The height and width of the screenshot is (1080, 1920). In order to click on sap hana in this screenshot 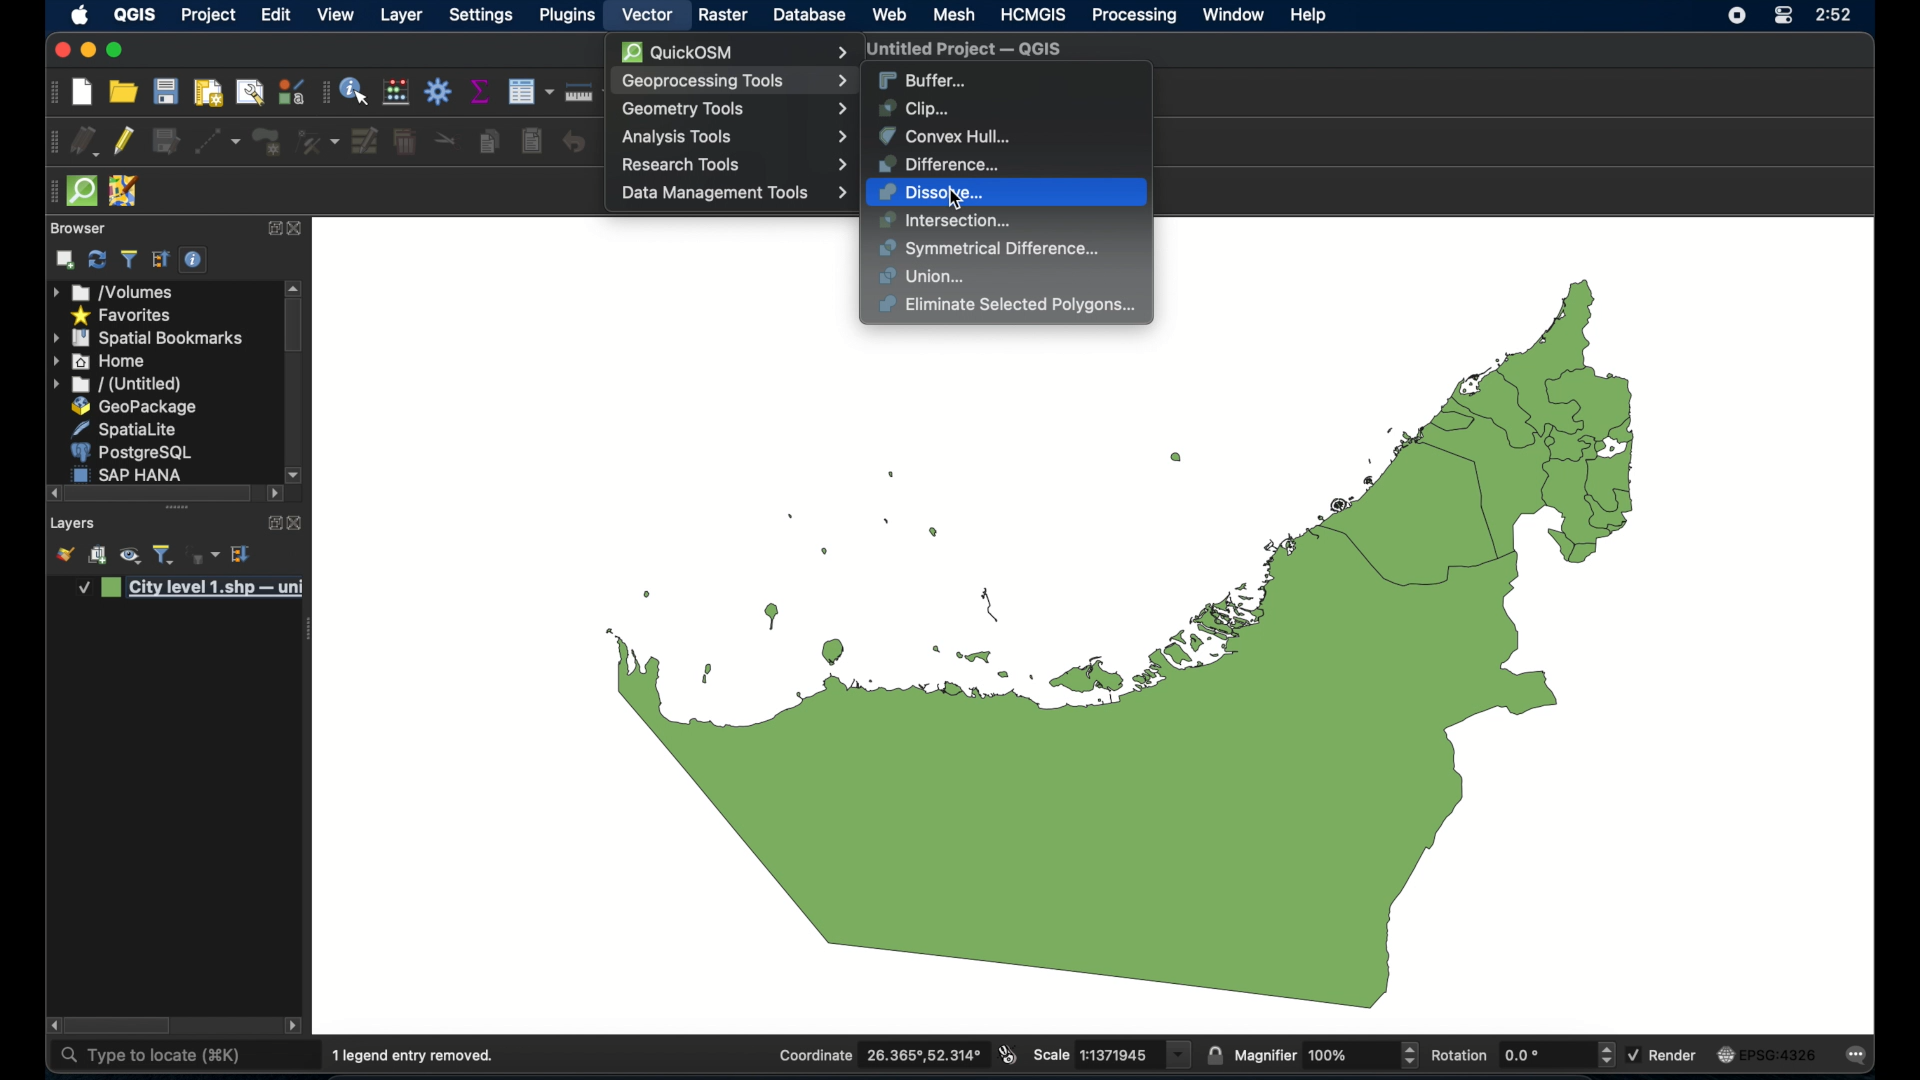, I will do `click(132, 473)`.